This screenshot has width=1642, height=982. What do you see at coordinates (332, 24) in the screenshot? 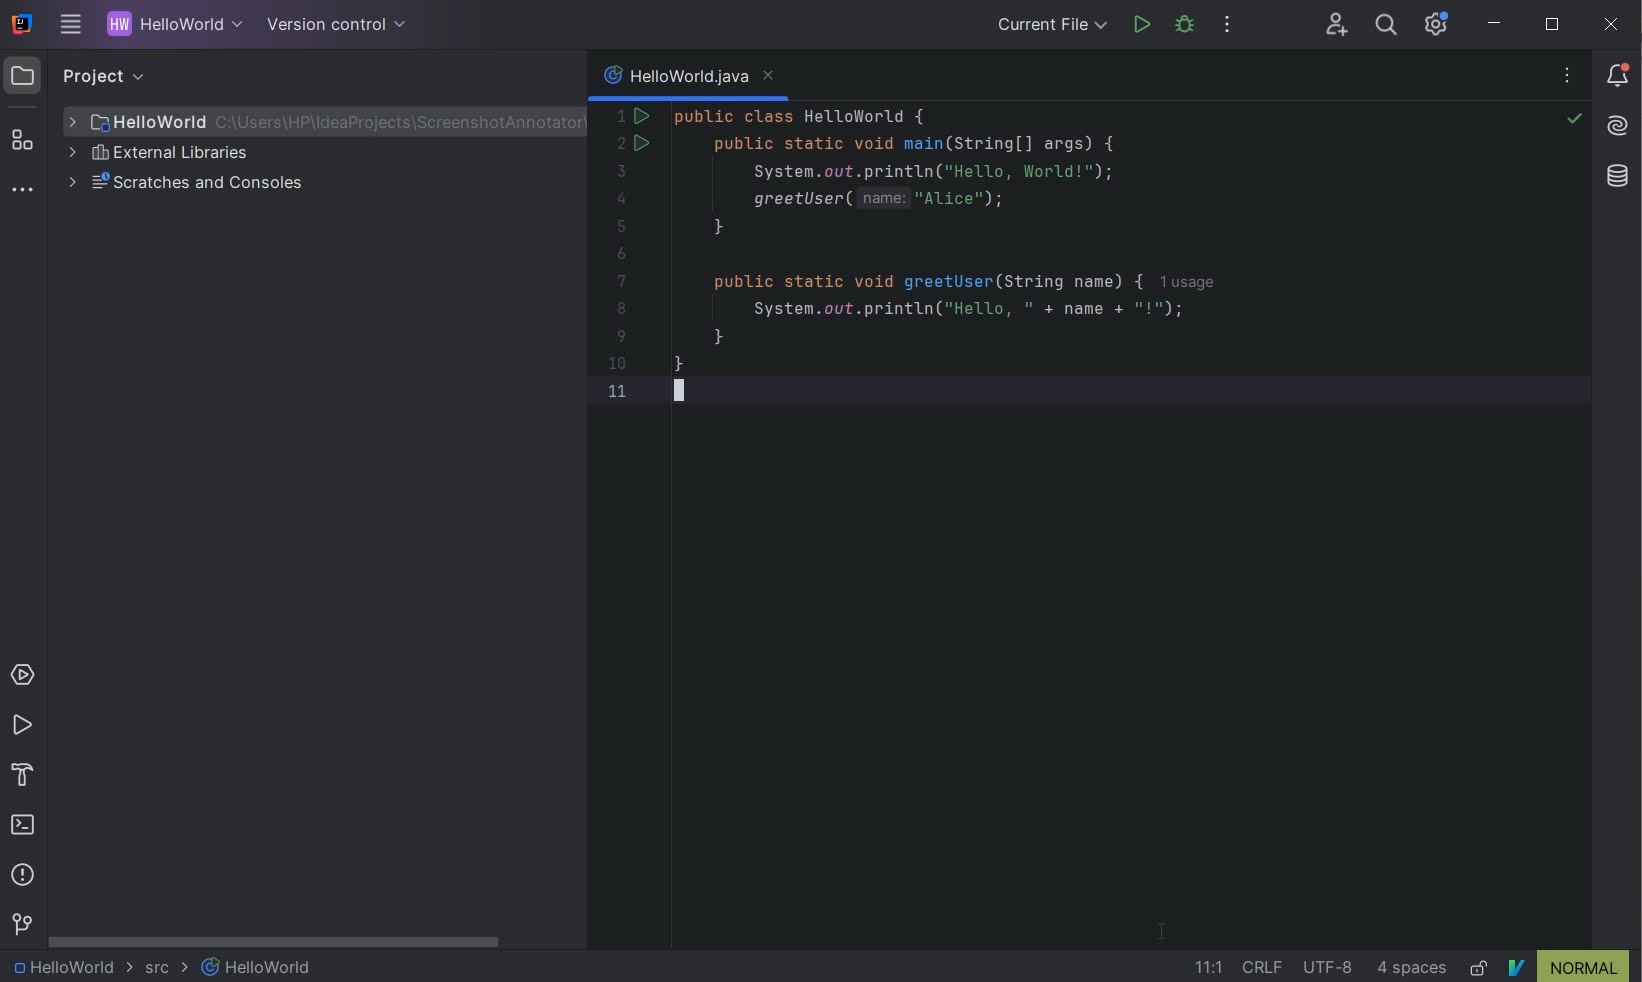
I see `VERSION CONTROL` at bounding box center [332, 24].